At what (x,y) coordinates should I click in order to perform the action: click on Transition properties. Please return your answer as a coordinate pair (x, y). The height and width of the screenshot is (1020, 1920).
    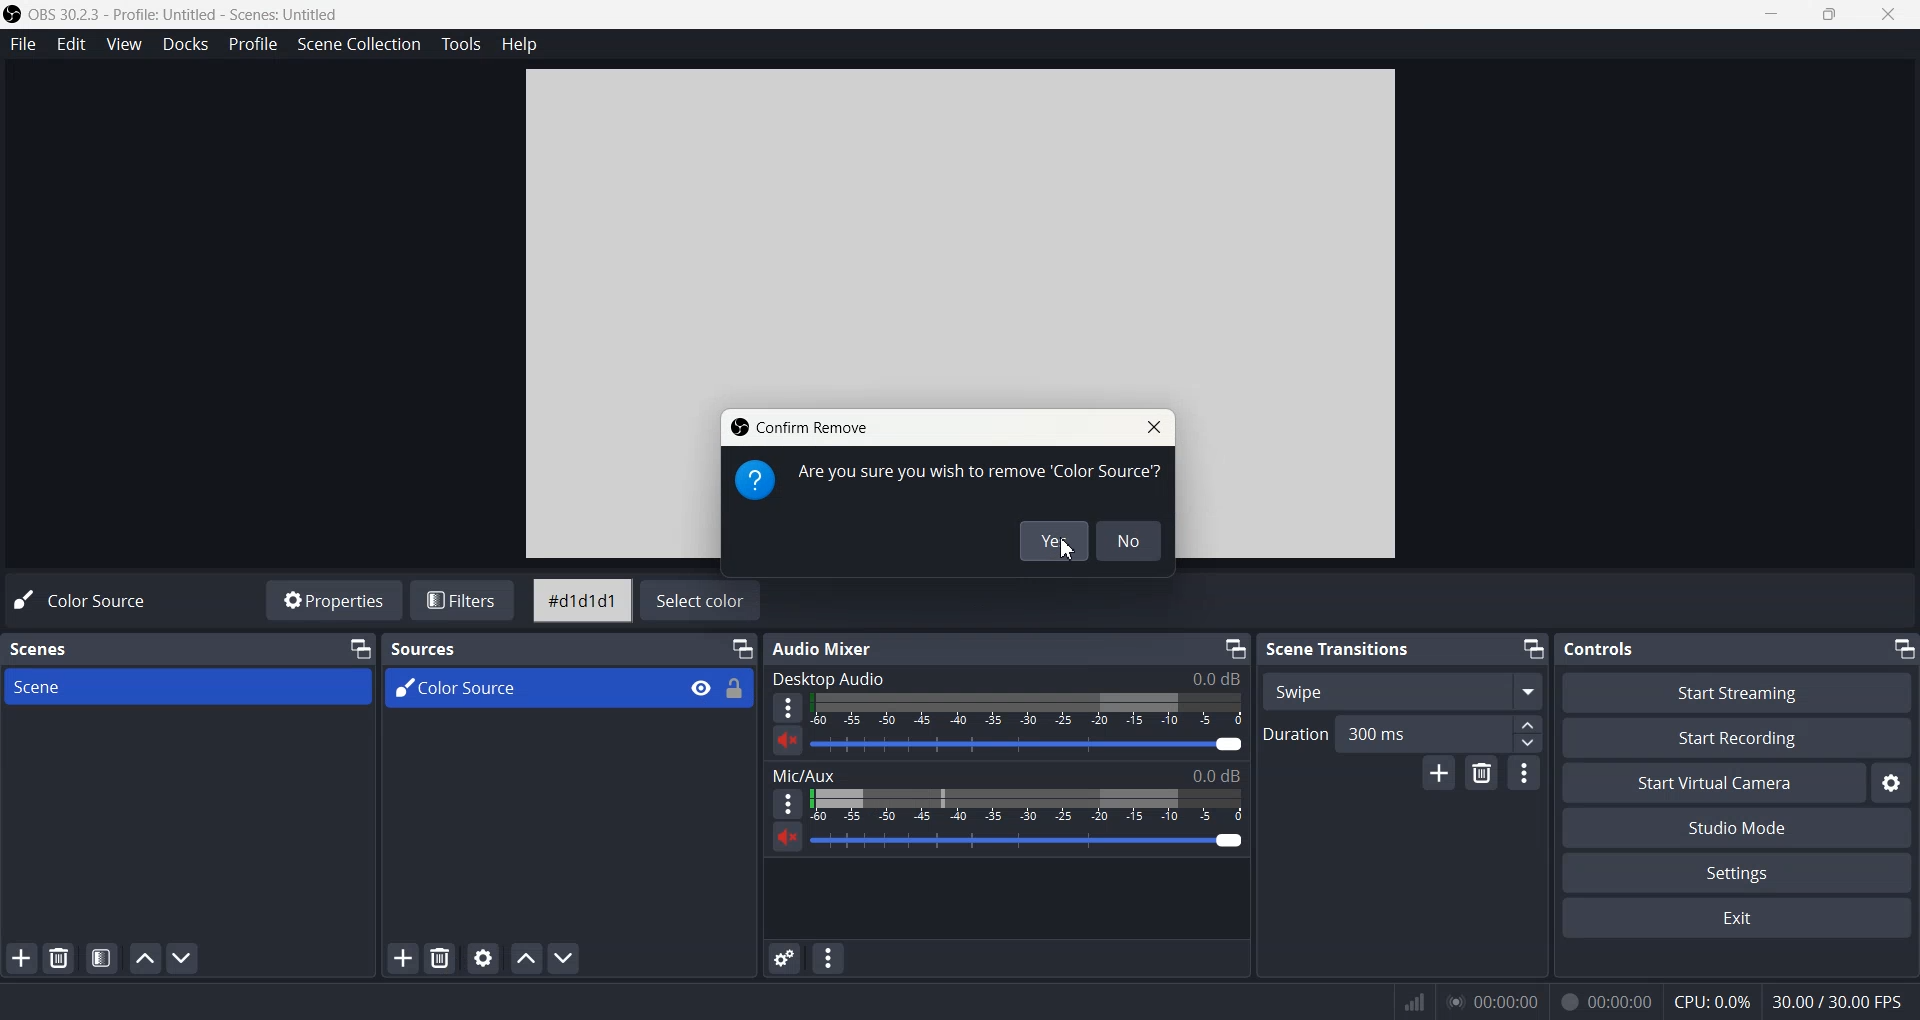
    Looking at the image, I should click on (1526, 772).